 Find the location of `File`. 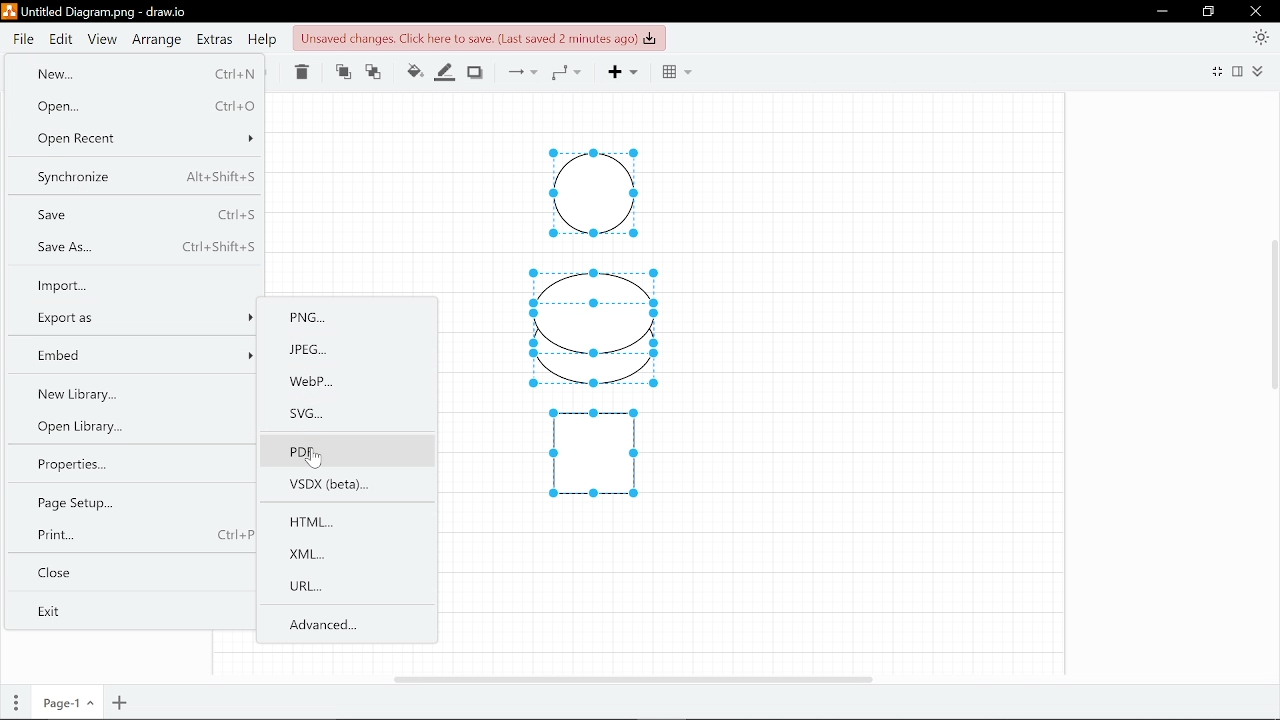

File is located at coordinates (24, 39).